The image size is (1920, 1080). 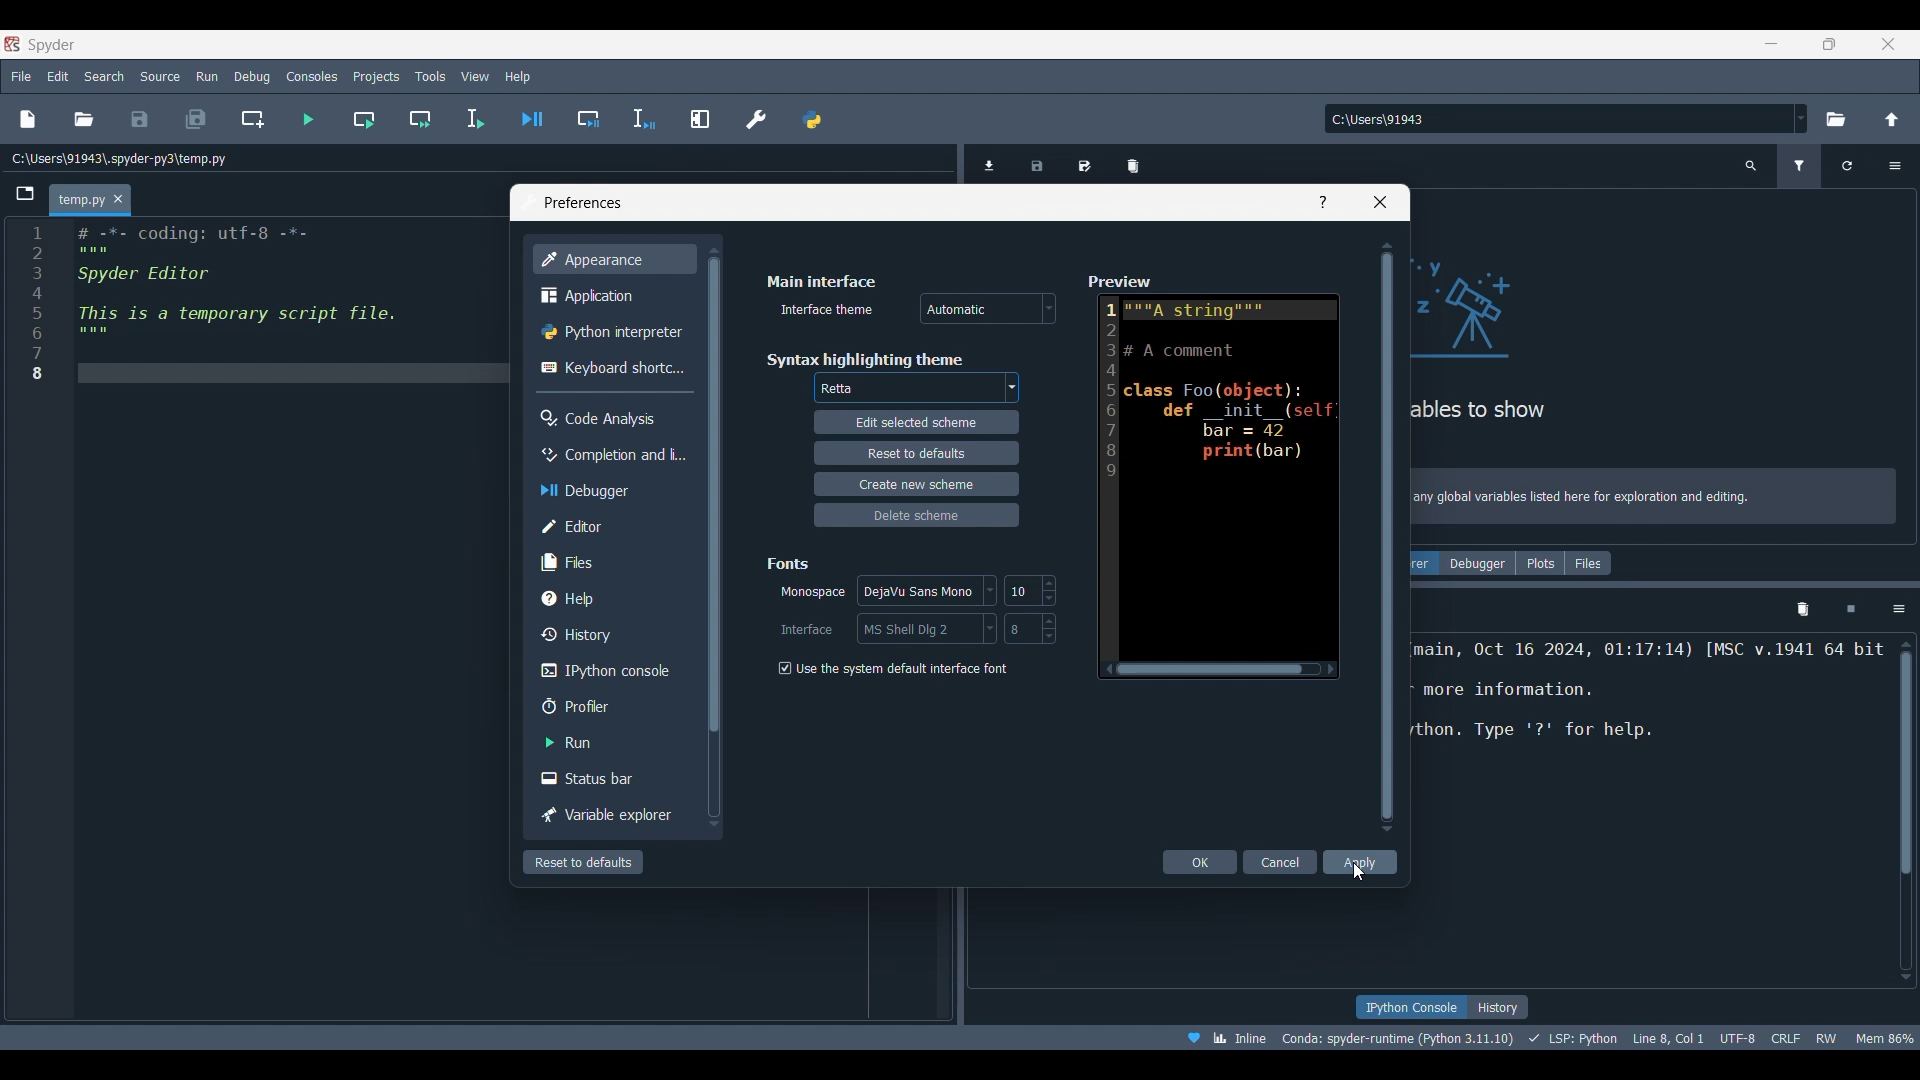 What do you see at coordinates (925, 628) in the screenshot?
I see `interface font options` at bounding box center [925, 628].